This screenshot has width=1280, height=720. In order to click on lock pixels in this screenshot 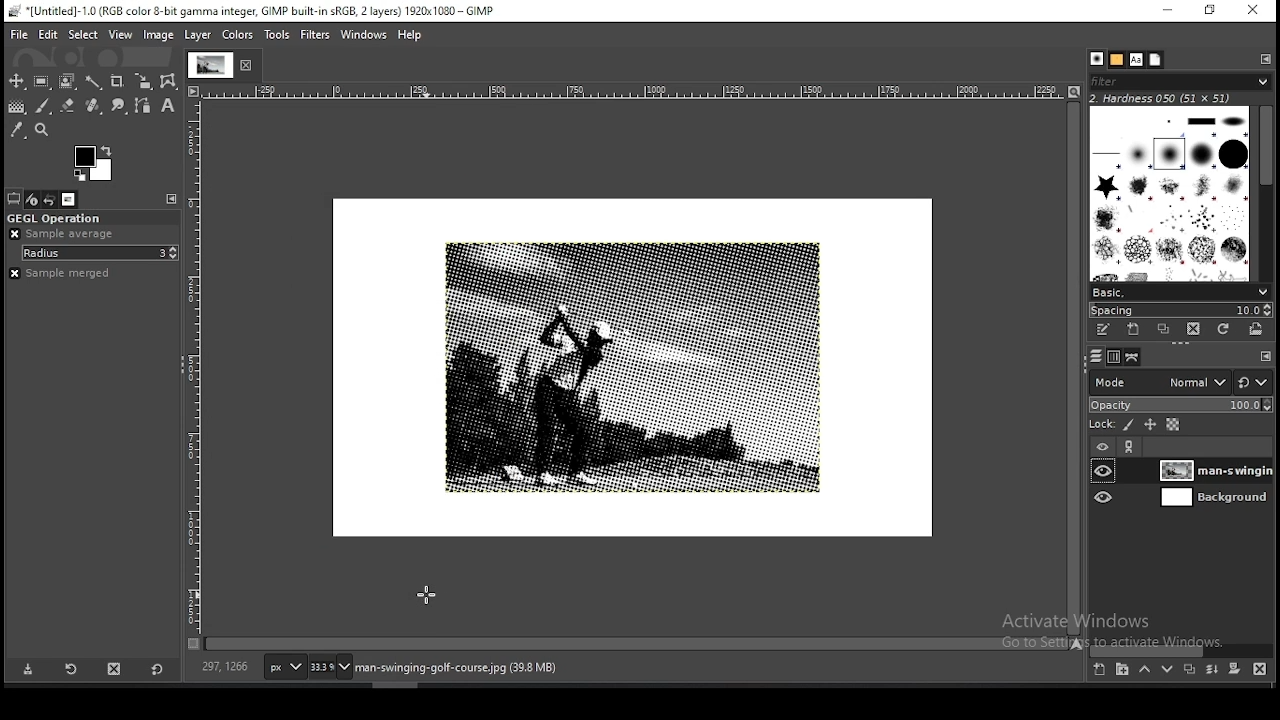, I will do `click(1126, 425)`.